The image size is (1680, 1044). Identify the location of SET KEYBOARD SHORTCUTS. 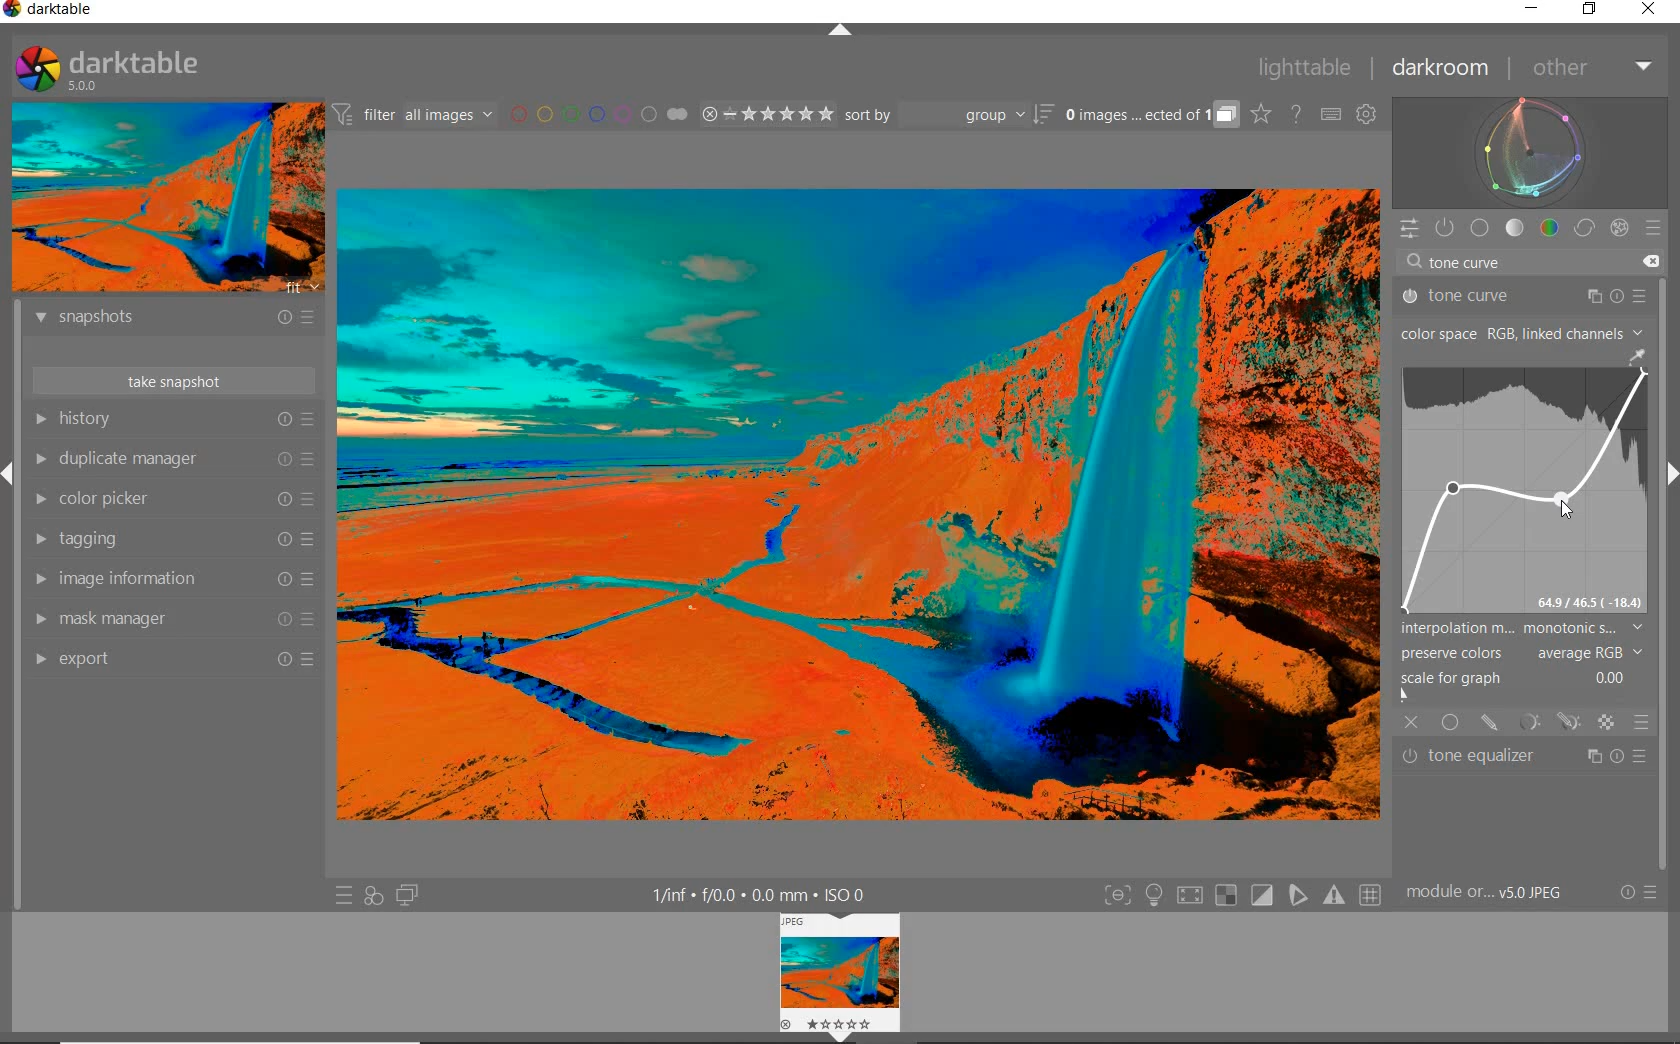
(1332, 115).